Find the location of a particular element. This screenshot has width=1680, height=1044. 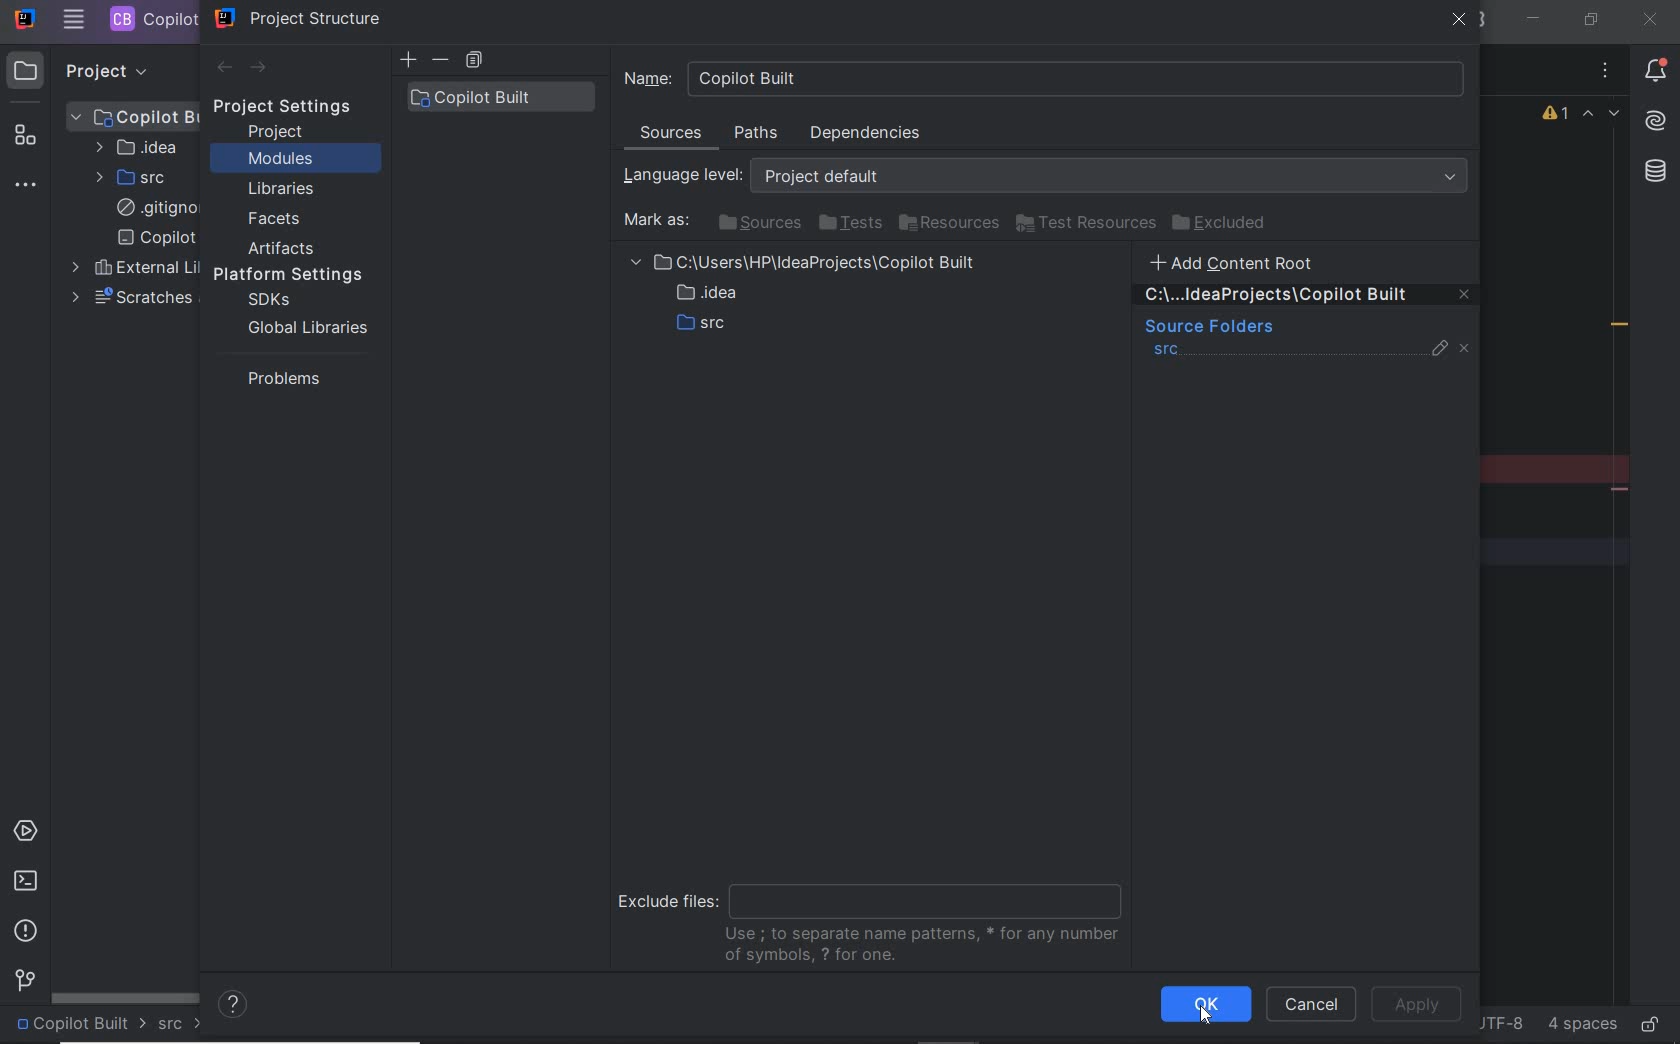

sdks is located at coordinates (267, 301).